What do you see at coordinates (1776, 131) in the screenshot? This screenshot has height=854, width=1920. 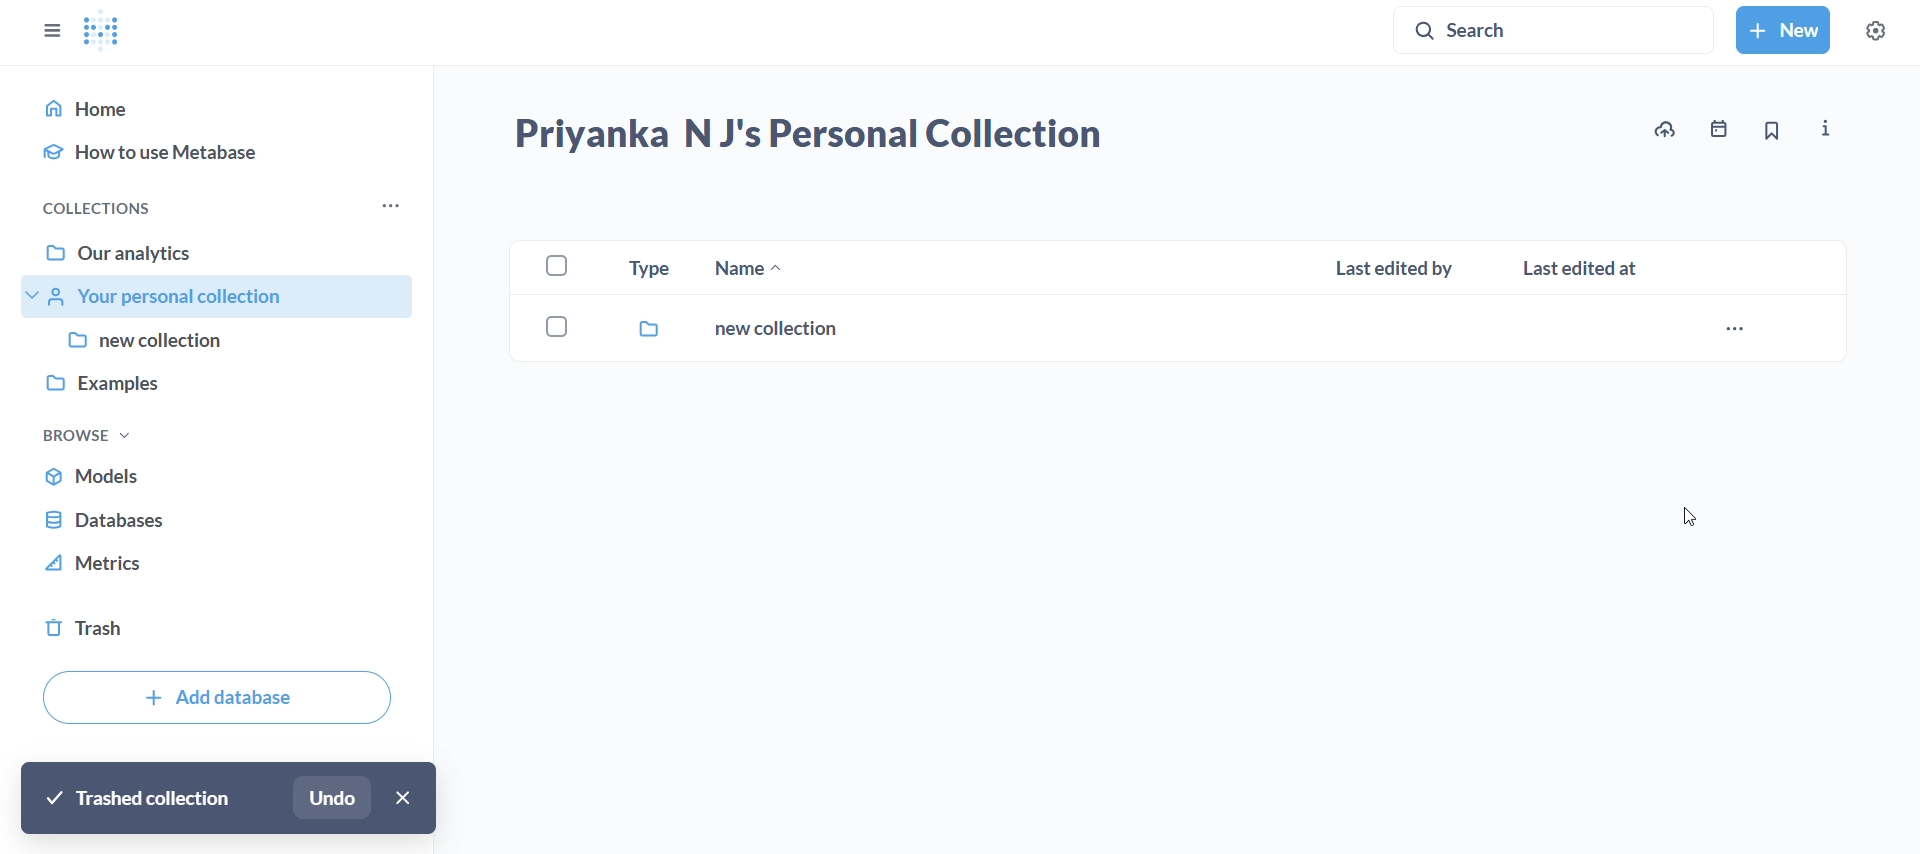 I see `bookmark` at bounding box center [1776, 131].